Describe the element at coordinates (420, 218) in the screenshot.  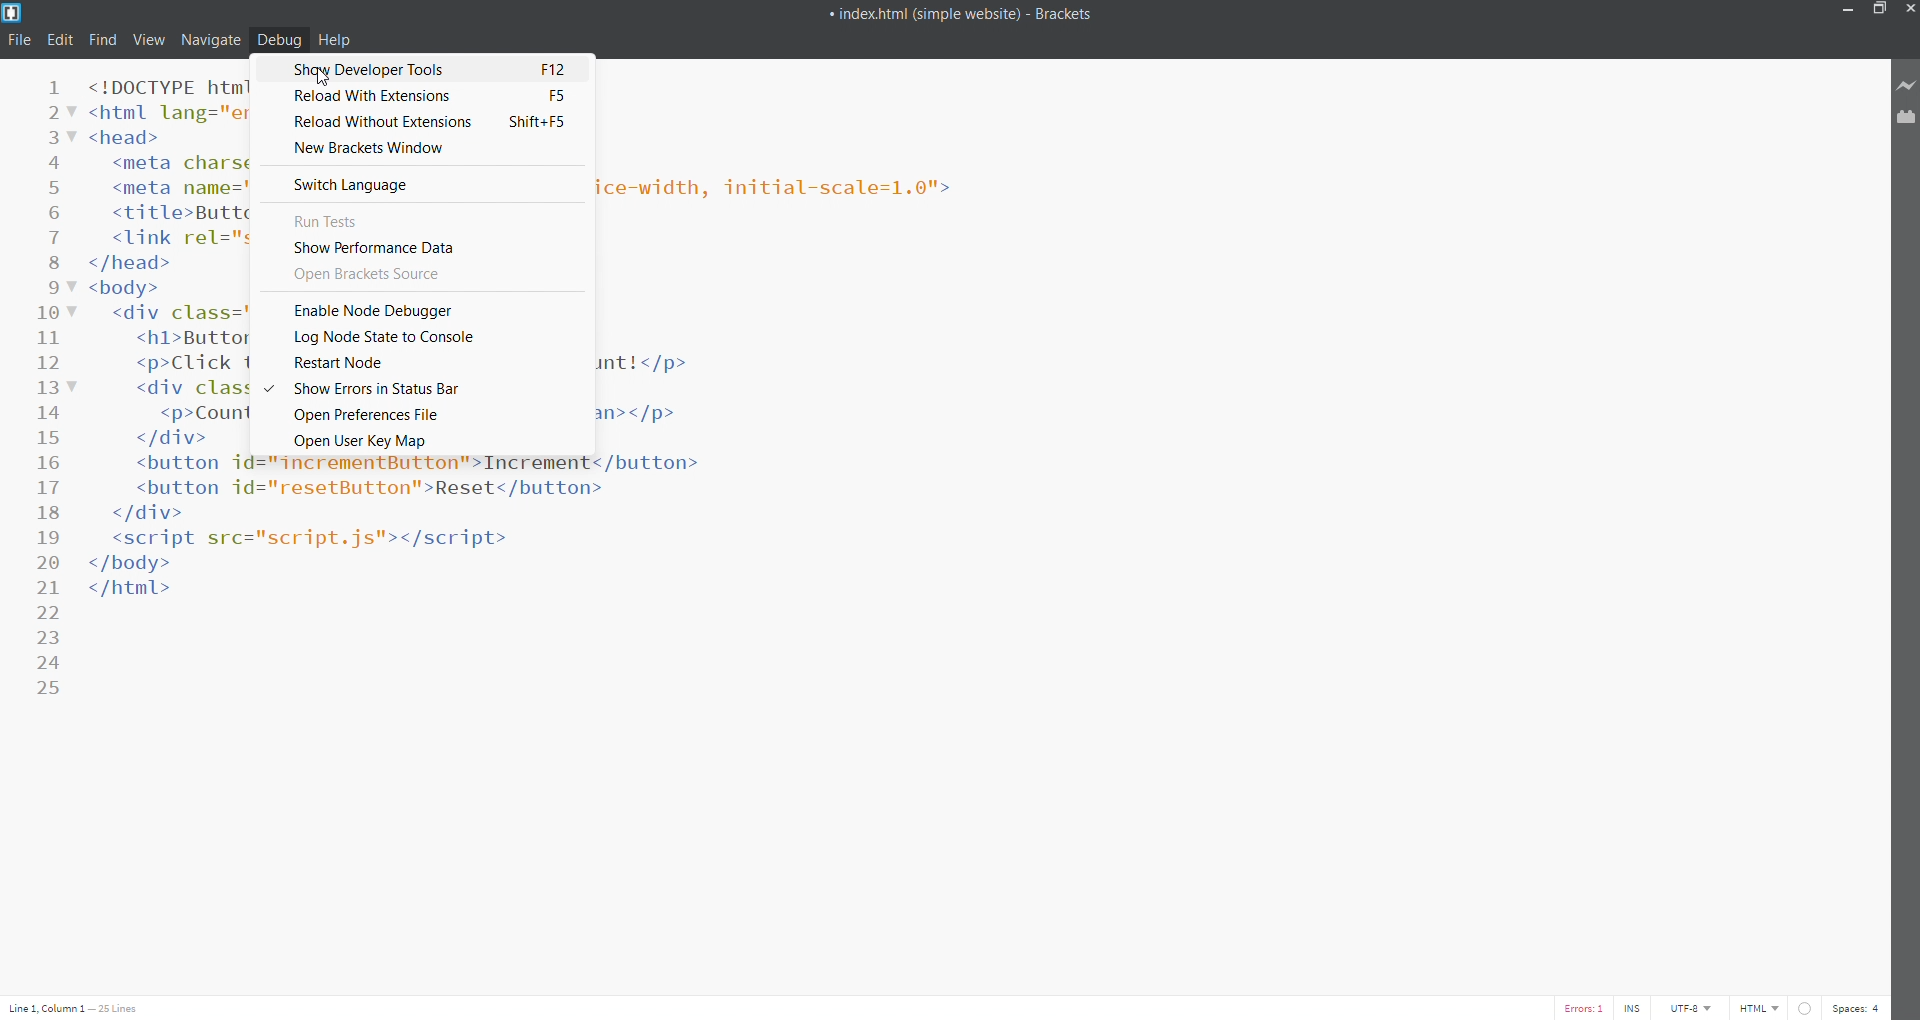
I see `run tests` at that location.